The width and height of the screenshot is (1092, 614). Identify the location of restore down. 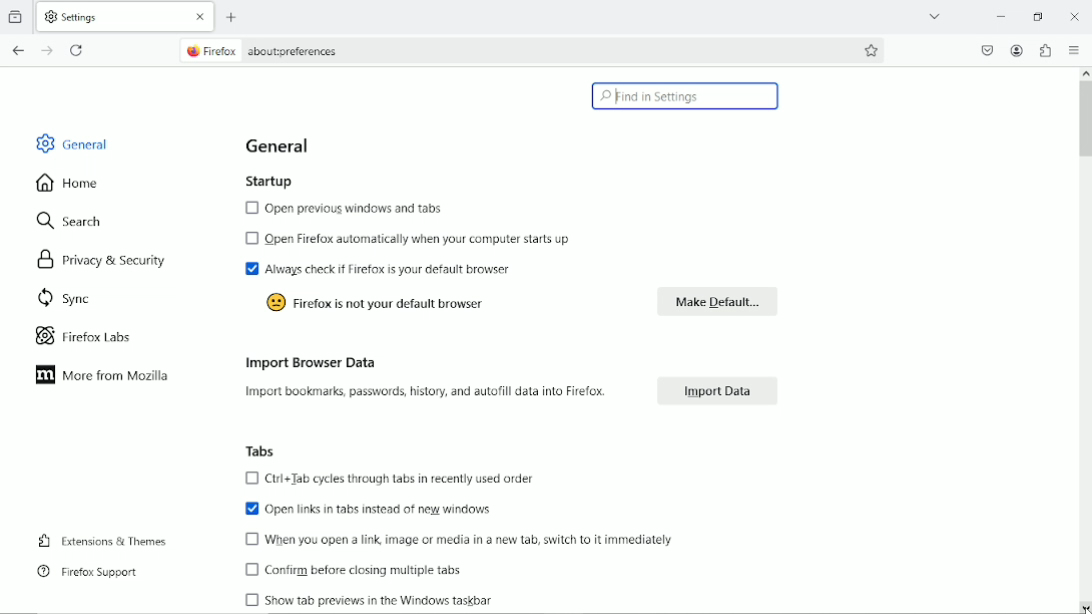
(1040, 17).